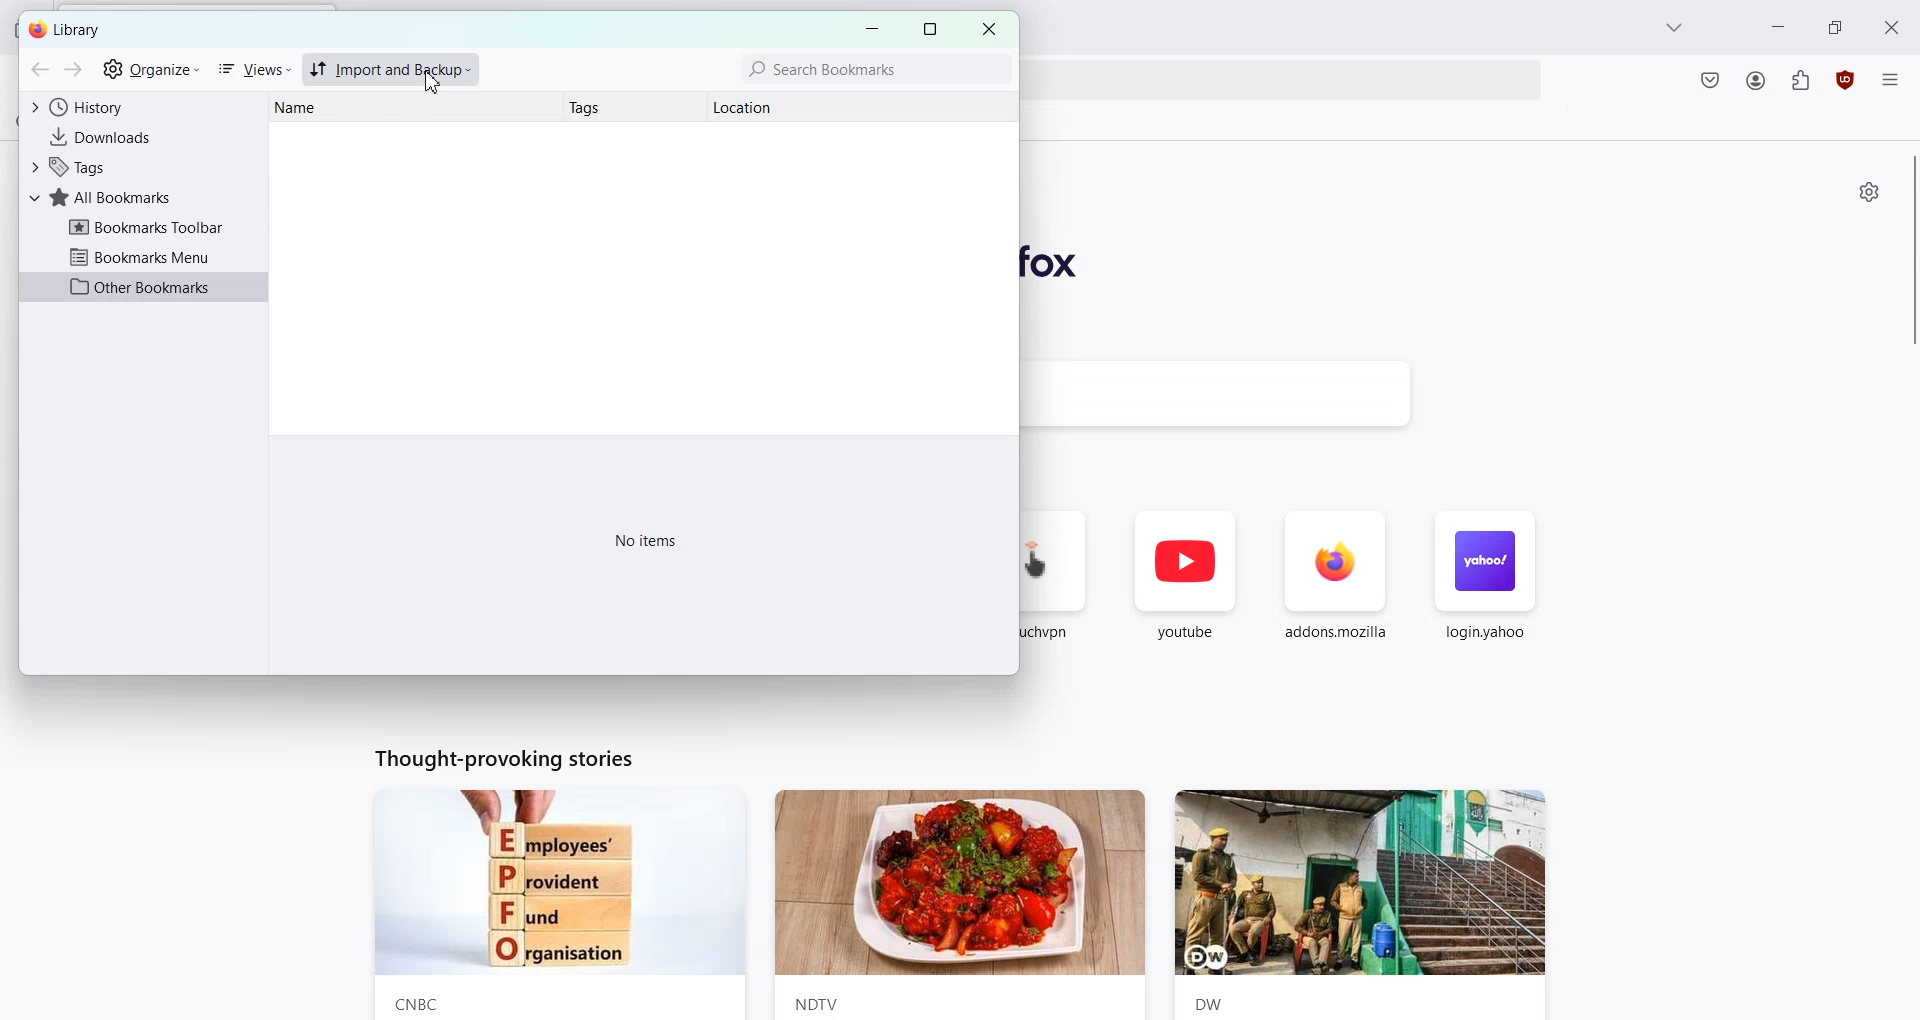 This screenshot has height=1020, width=1920. I want to click on Text, so click(500, 757).